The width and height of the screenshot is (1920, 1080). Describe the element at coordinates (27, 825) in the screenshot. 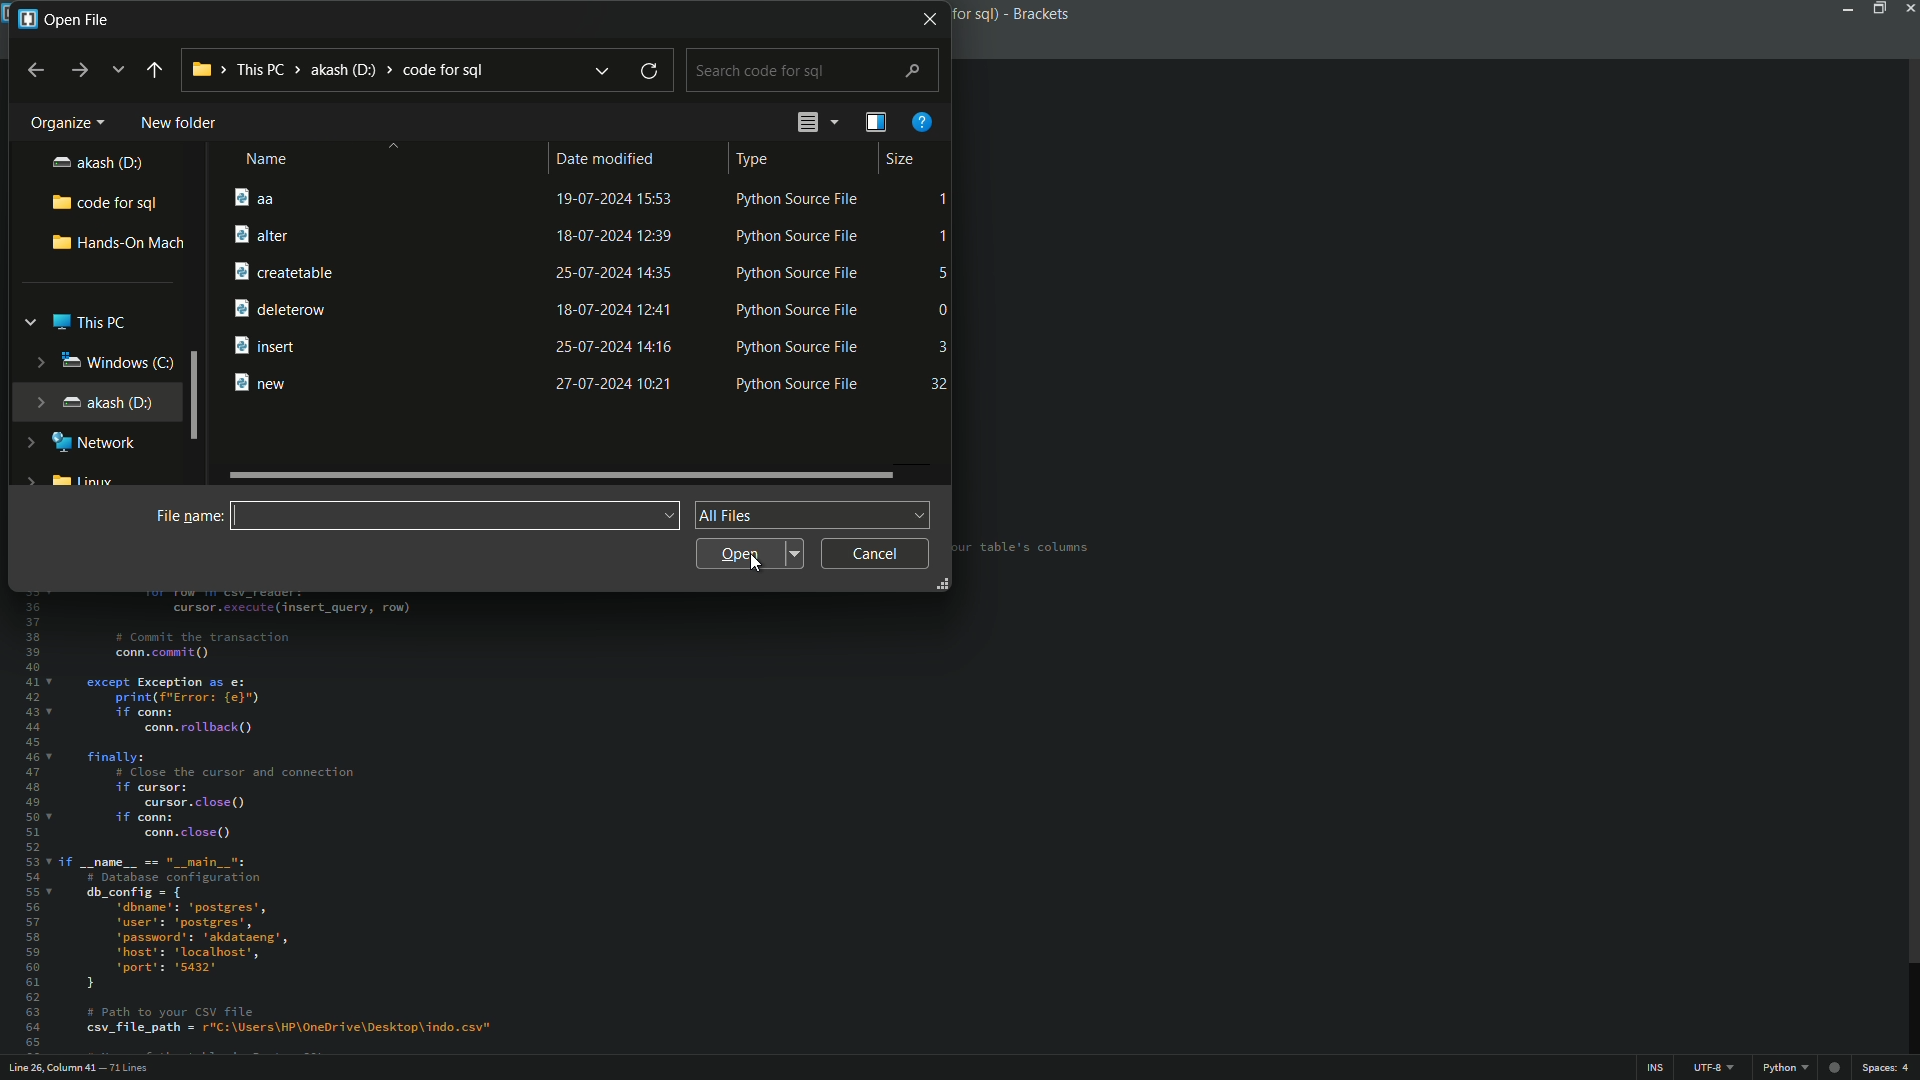

I see `line numbers` at that location.